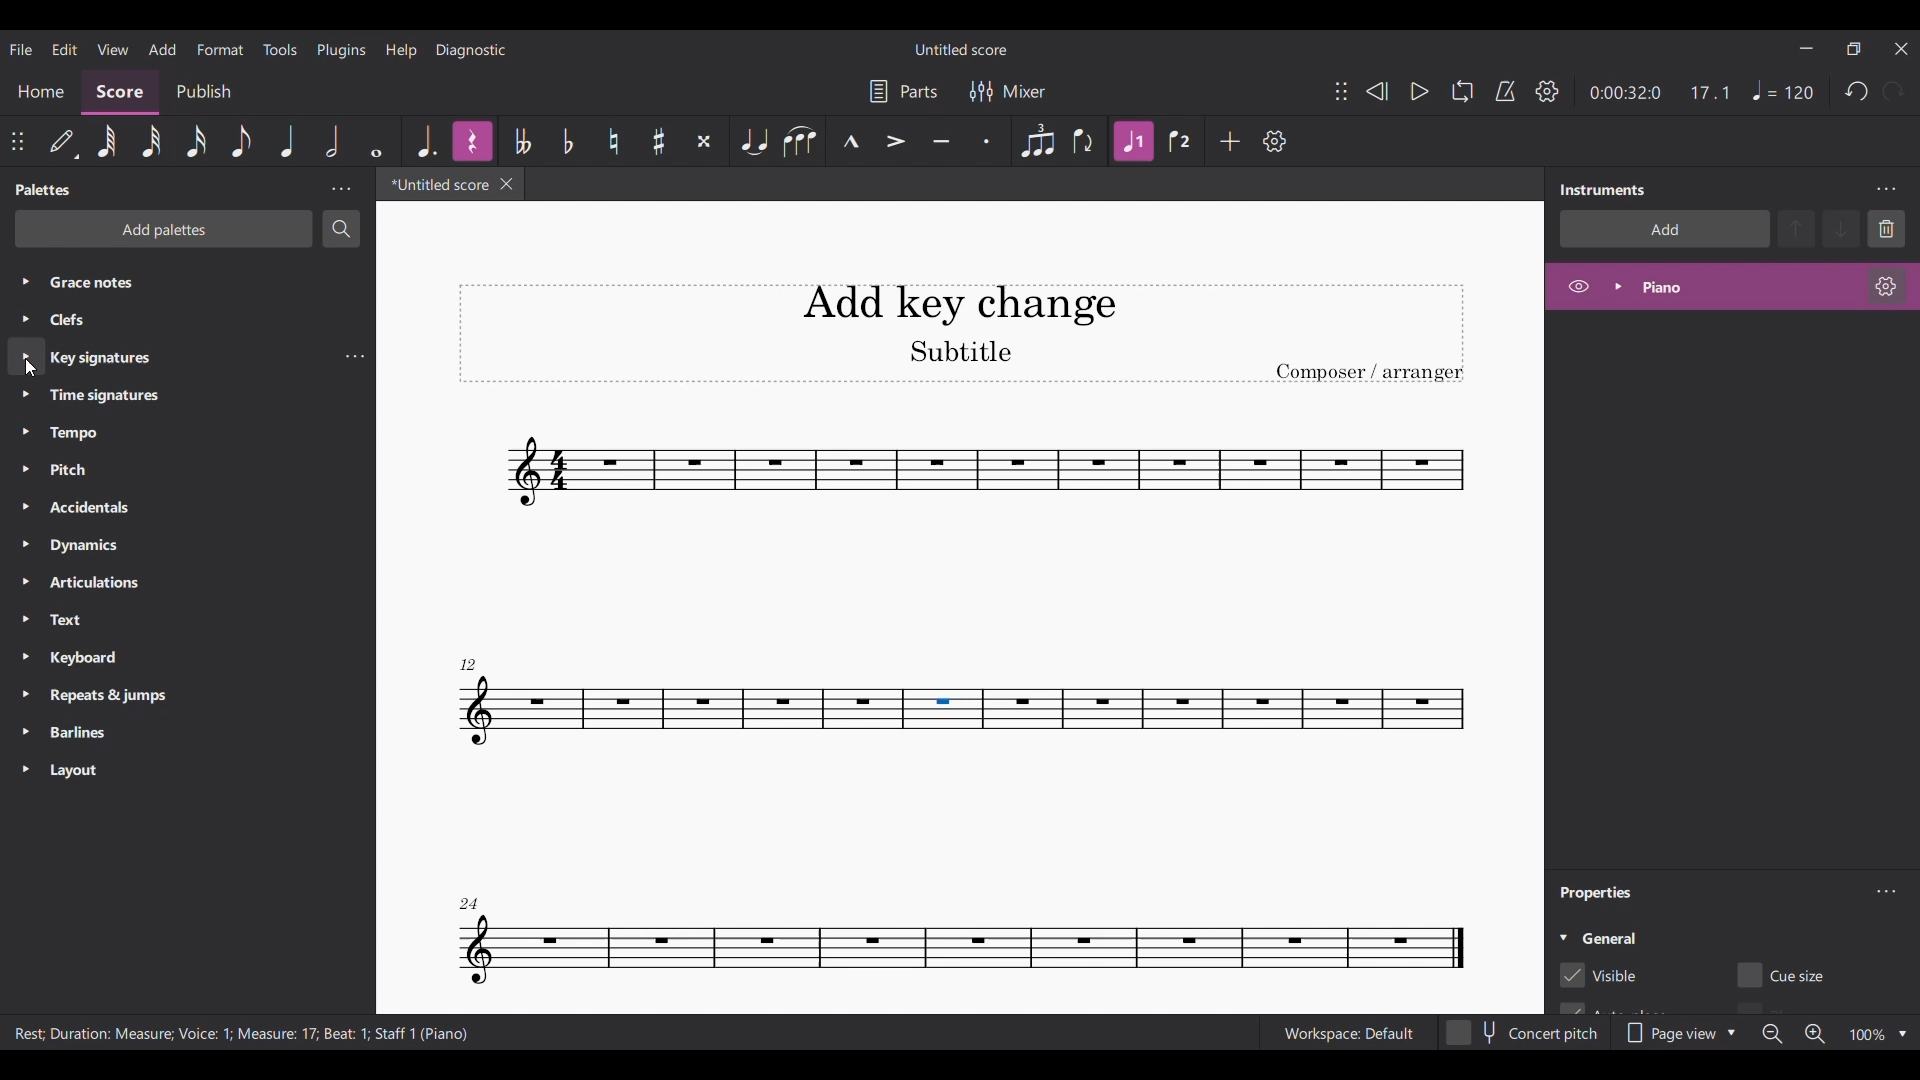 The width and height of the screenshot is (1920, 1080). I want to click on Close interface, so click(1901, 49).